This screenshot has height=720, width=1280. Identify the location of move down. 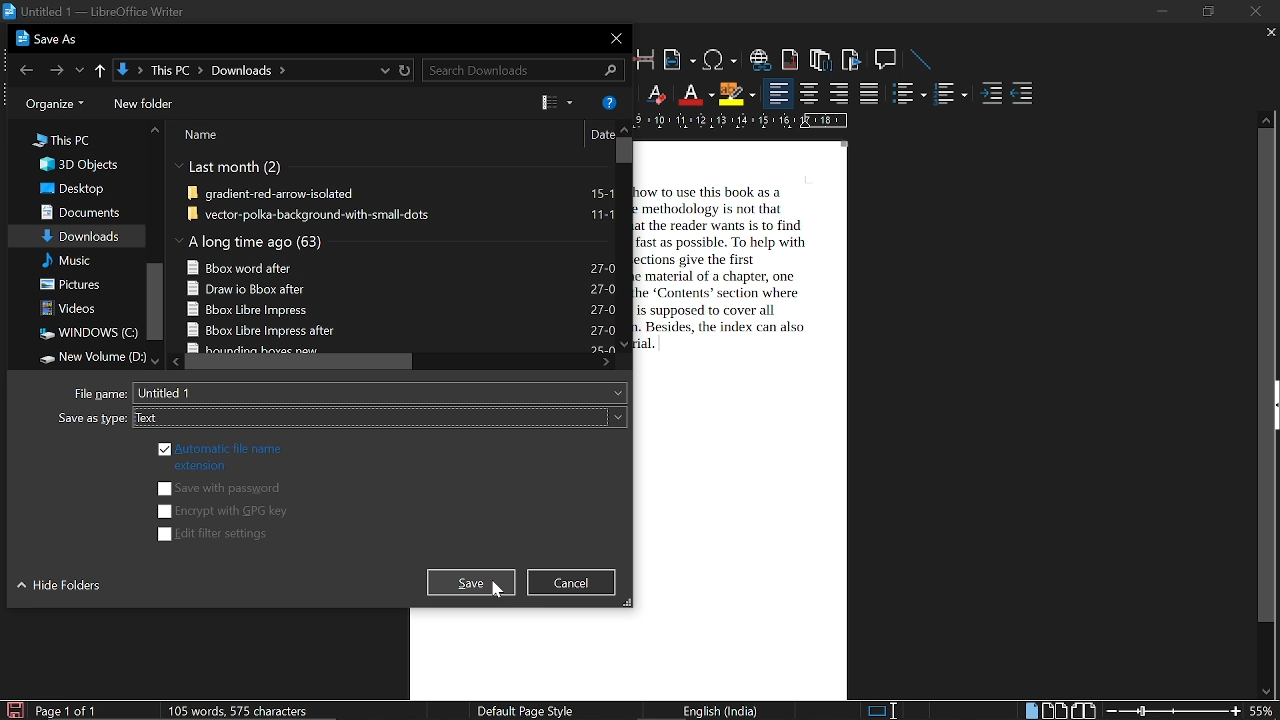
(150, 359).